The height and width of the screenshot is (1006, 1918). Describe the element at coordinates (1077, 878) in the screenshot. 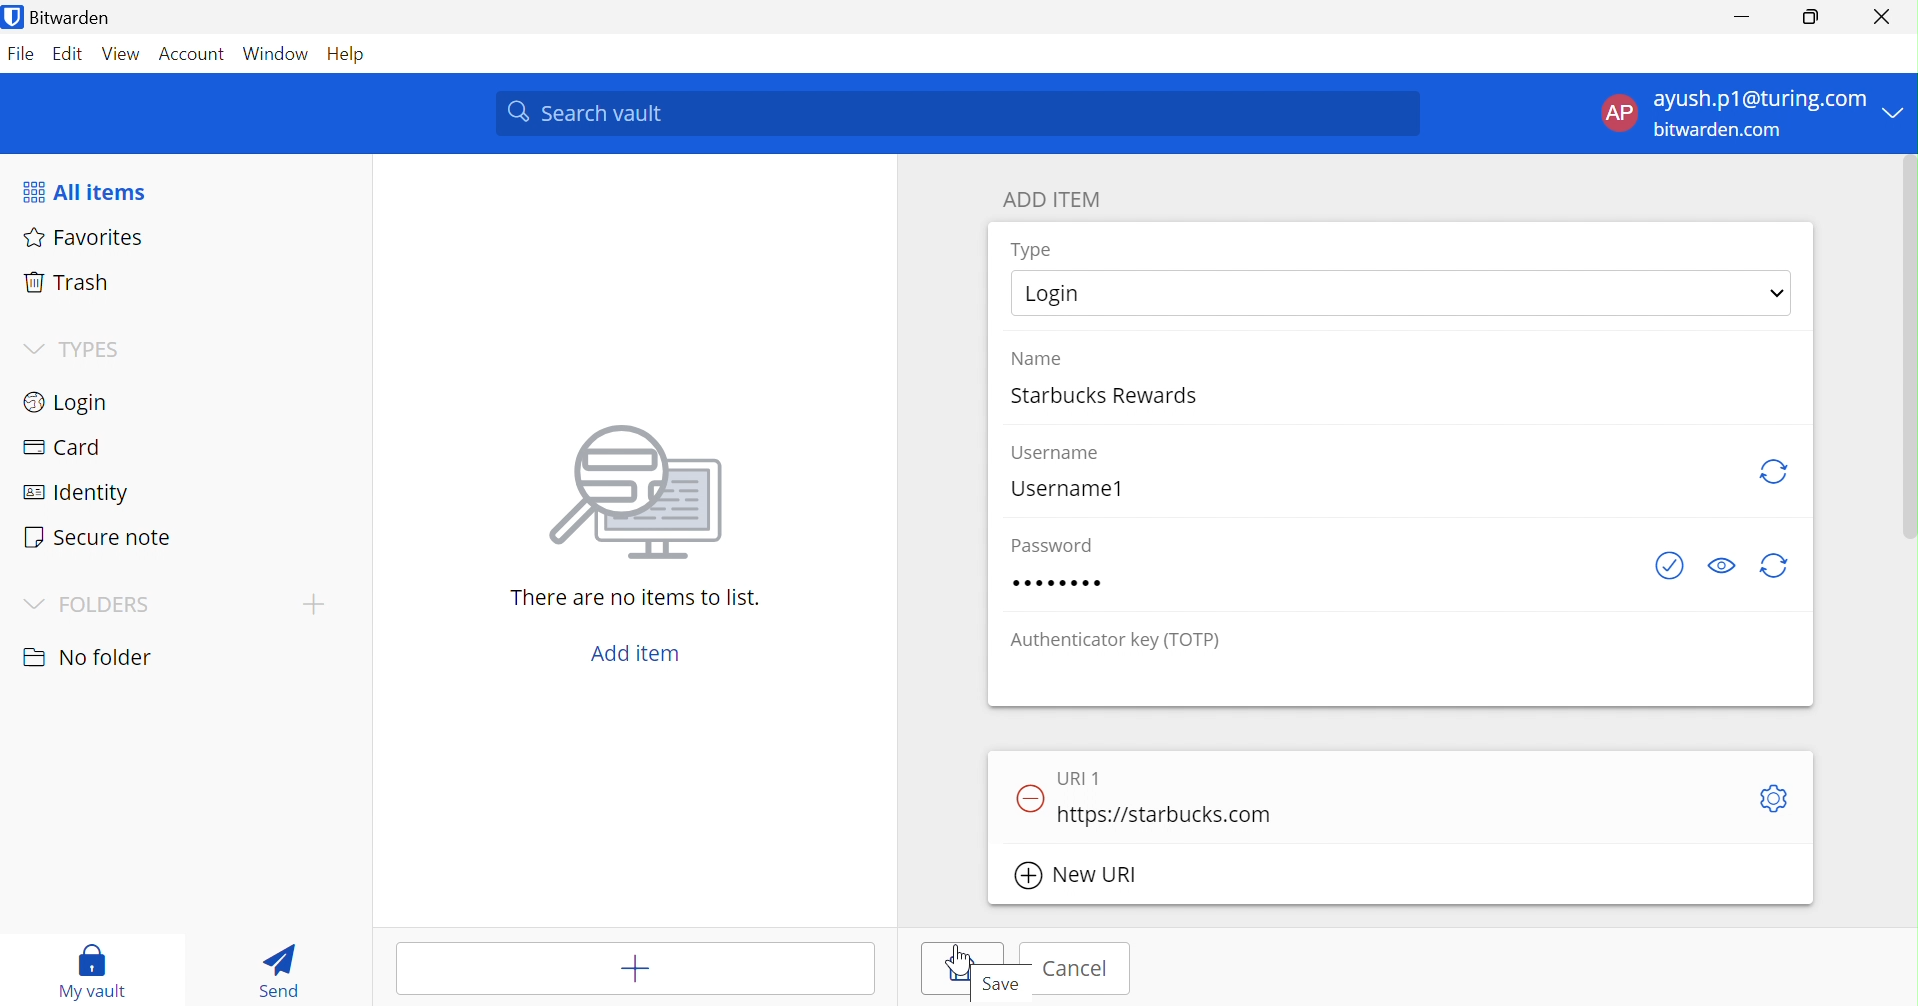

I see `New URI` at that location.